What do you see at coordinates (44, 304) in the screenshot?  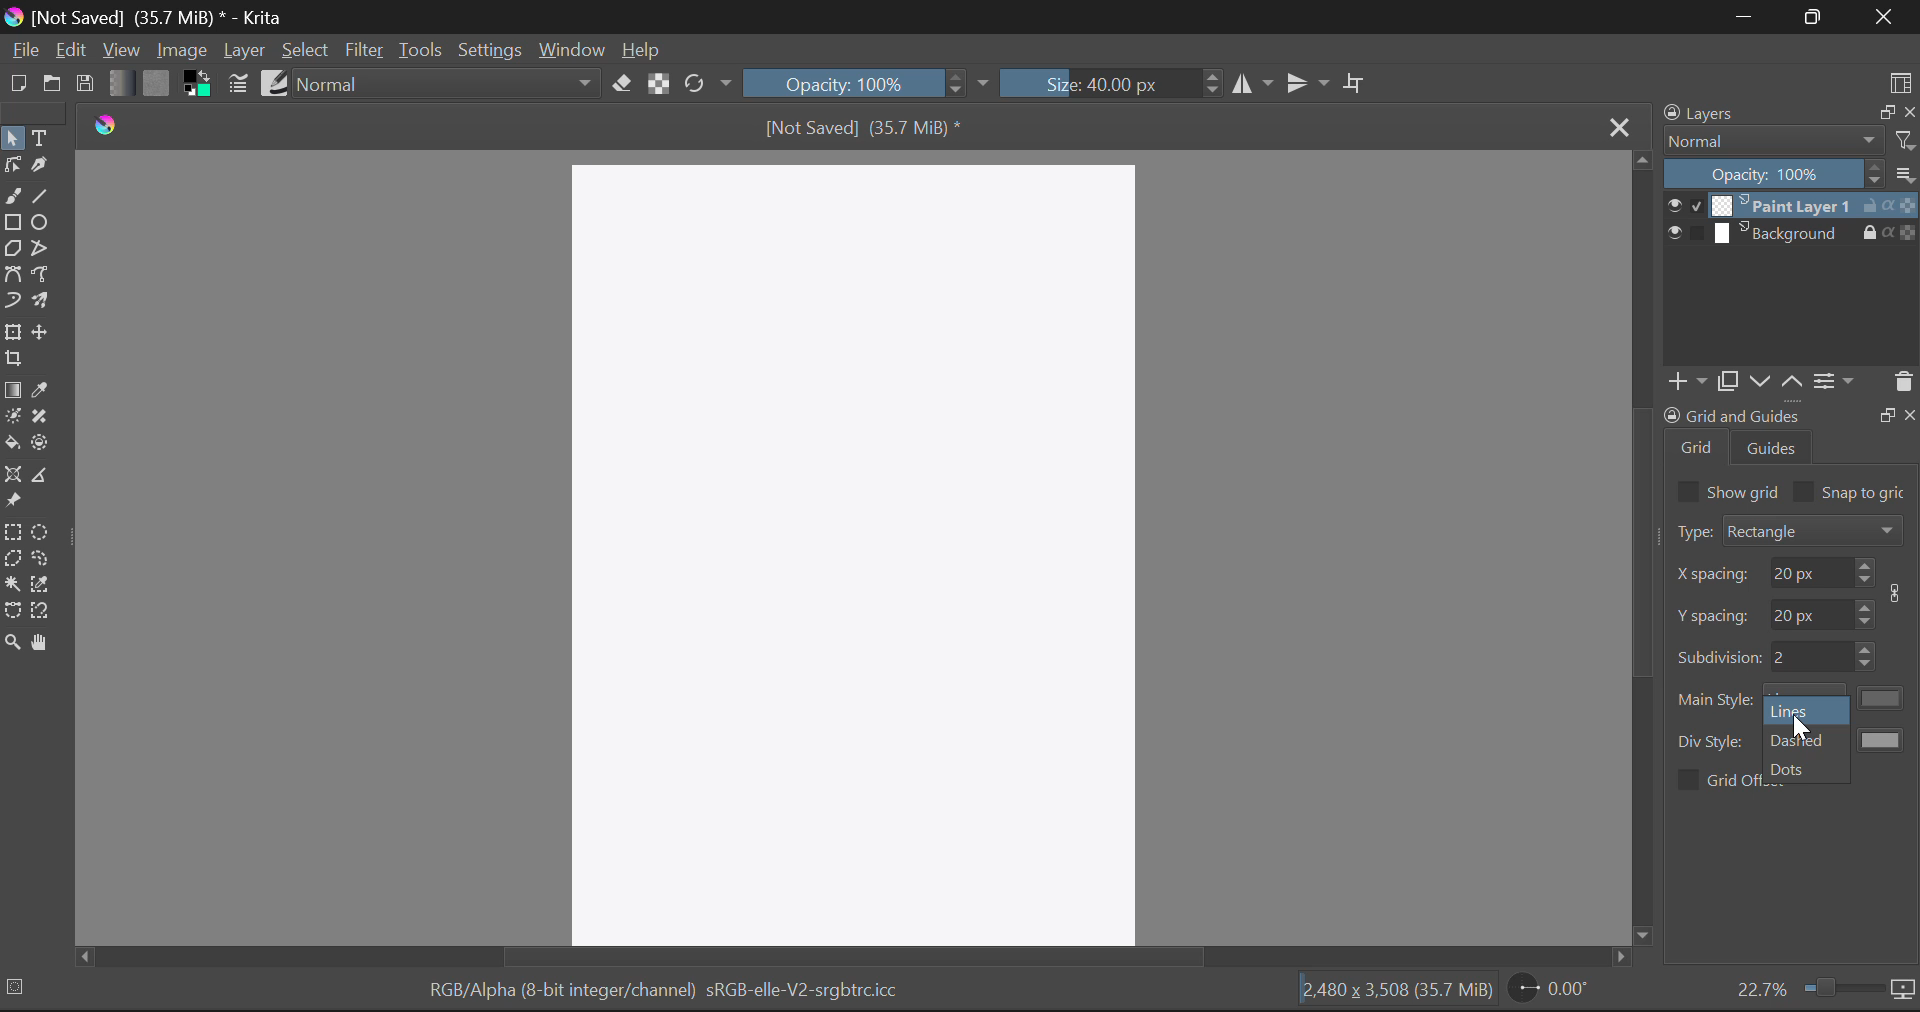 I see `Multibrush Tool` at bounding box center [44, 304].